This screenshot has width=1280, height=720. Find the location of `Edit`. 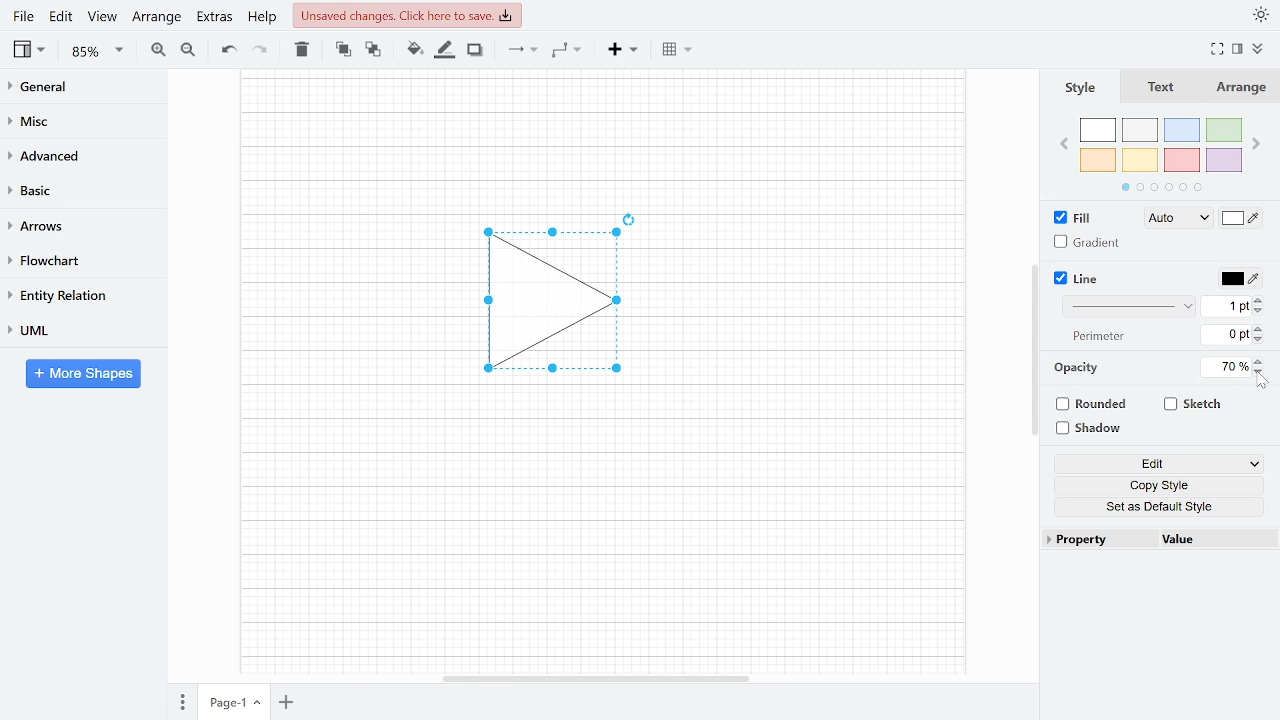

Edit is located at coordinates (62, 16).